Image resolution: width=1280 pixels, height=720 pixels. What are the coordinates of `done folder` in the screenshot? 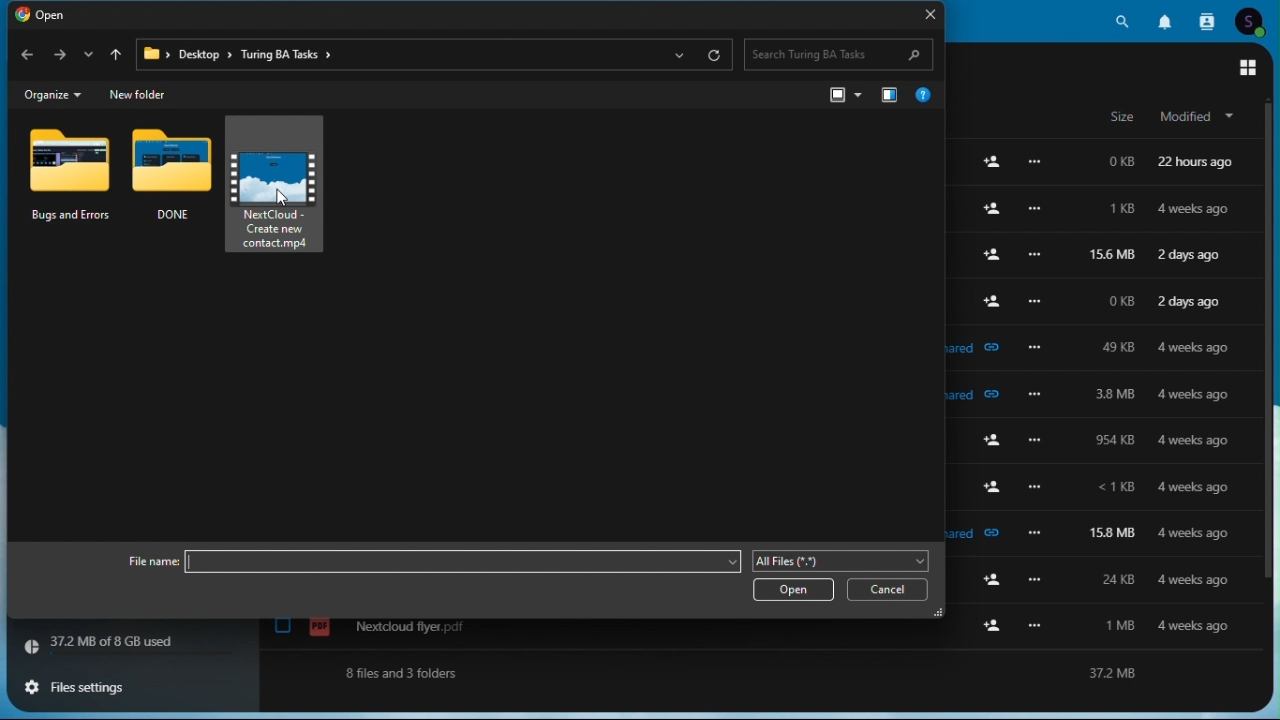 It's located at (172, 173).